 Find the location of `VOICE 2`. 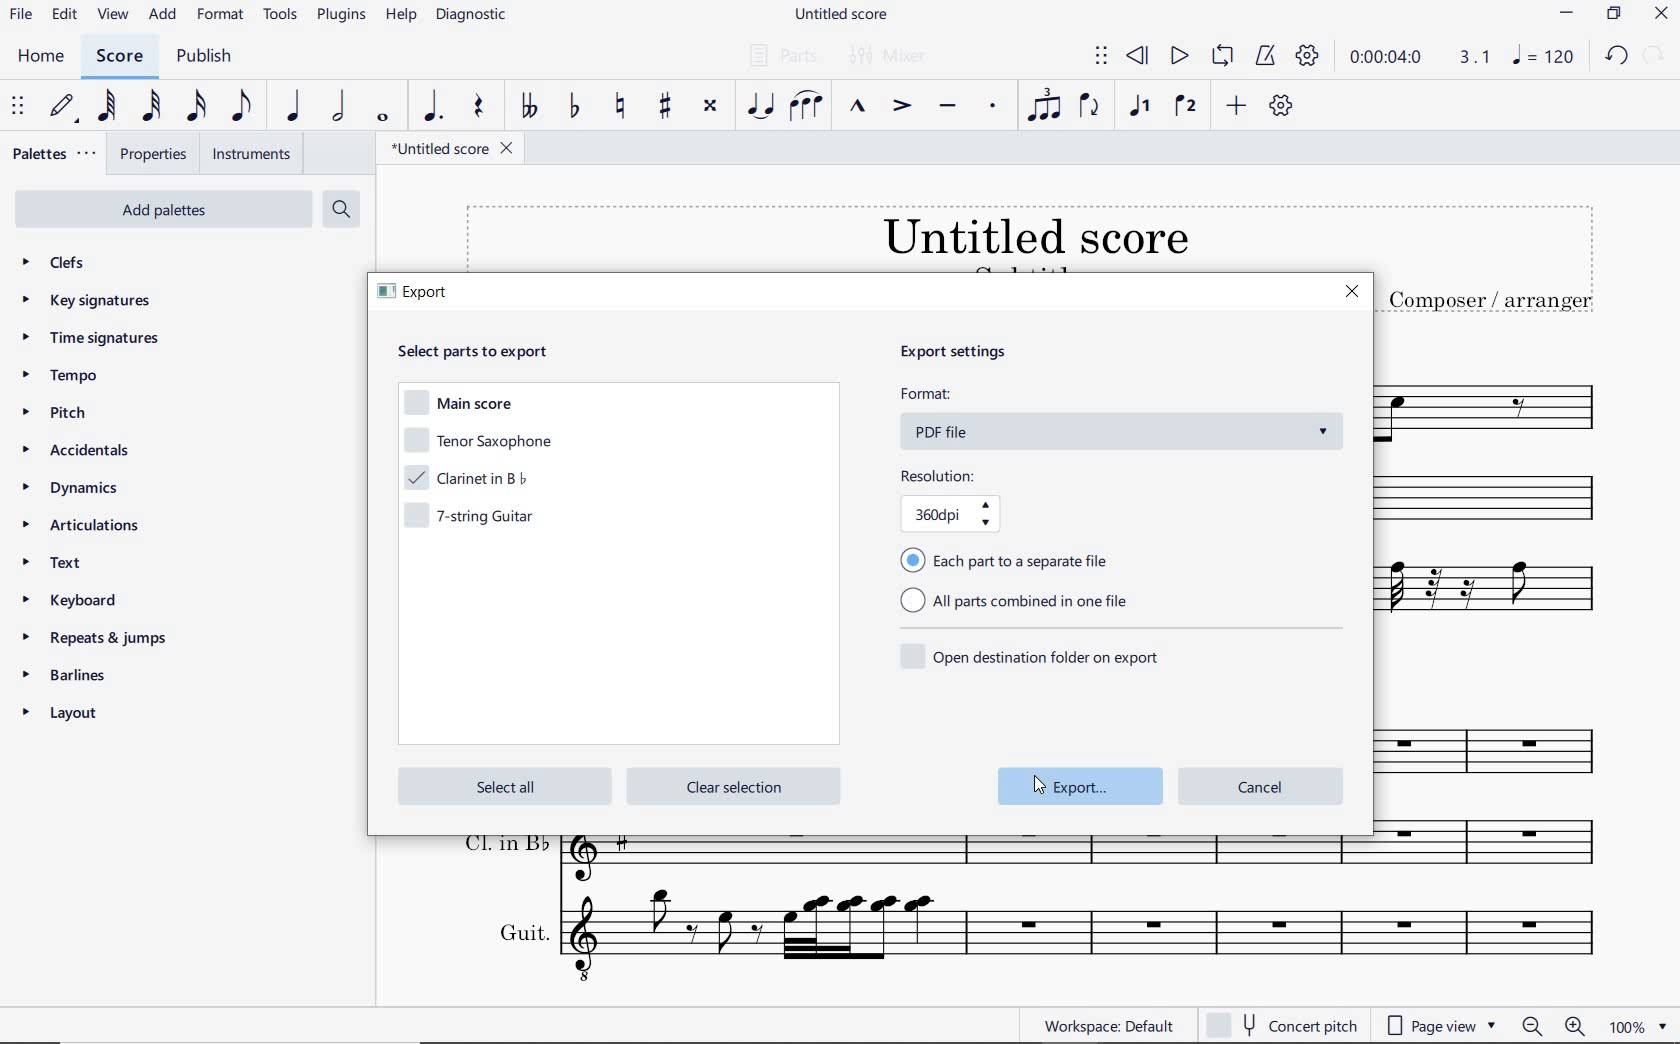

VOICE 2 is located at coordinates (1187, 106).